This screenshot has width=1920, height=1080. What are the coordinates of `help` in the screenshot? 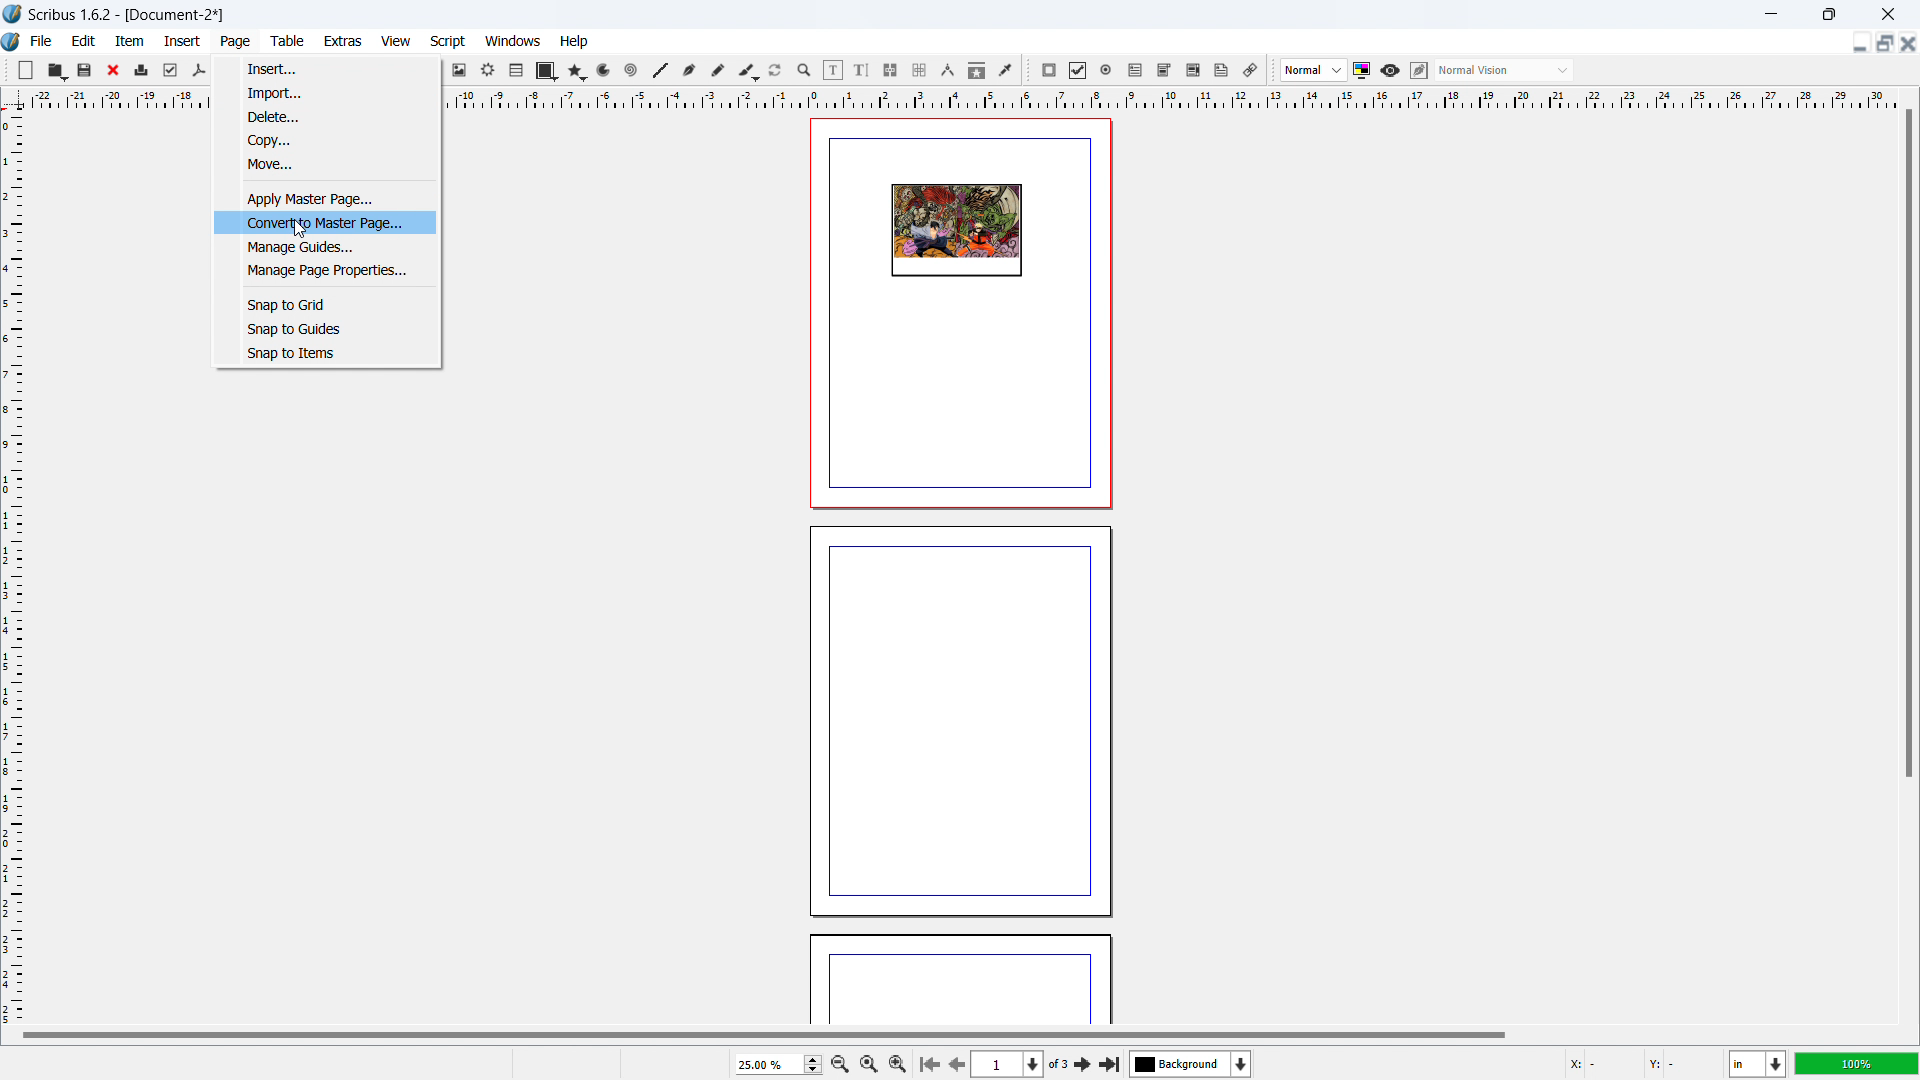 It's located at (575, 42).